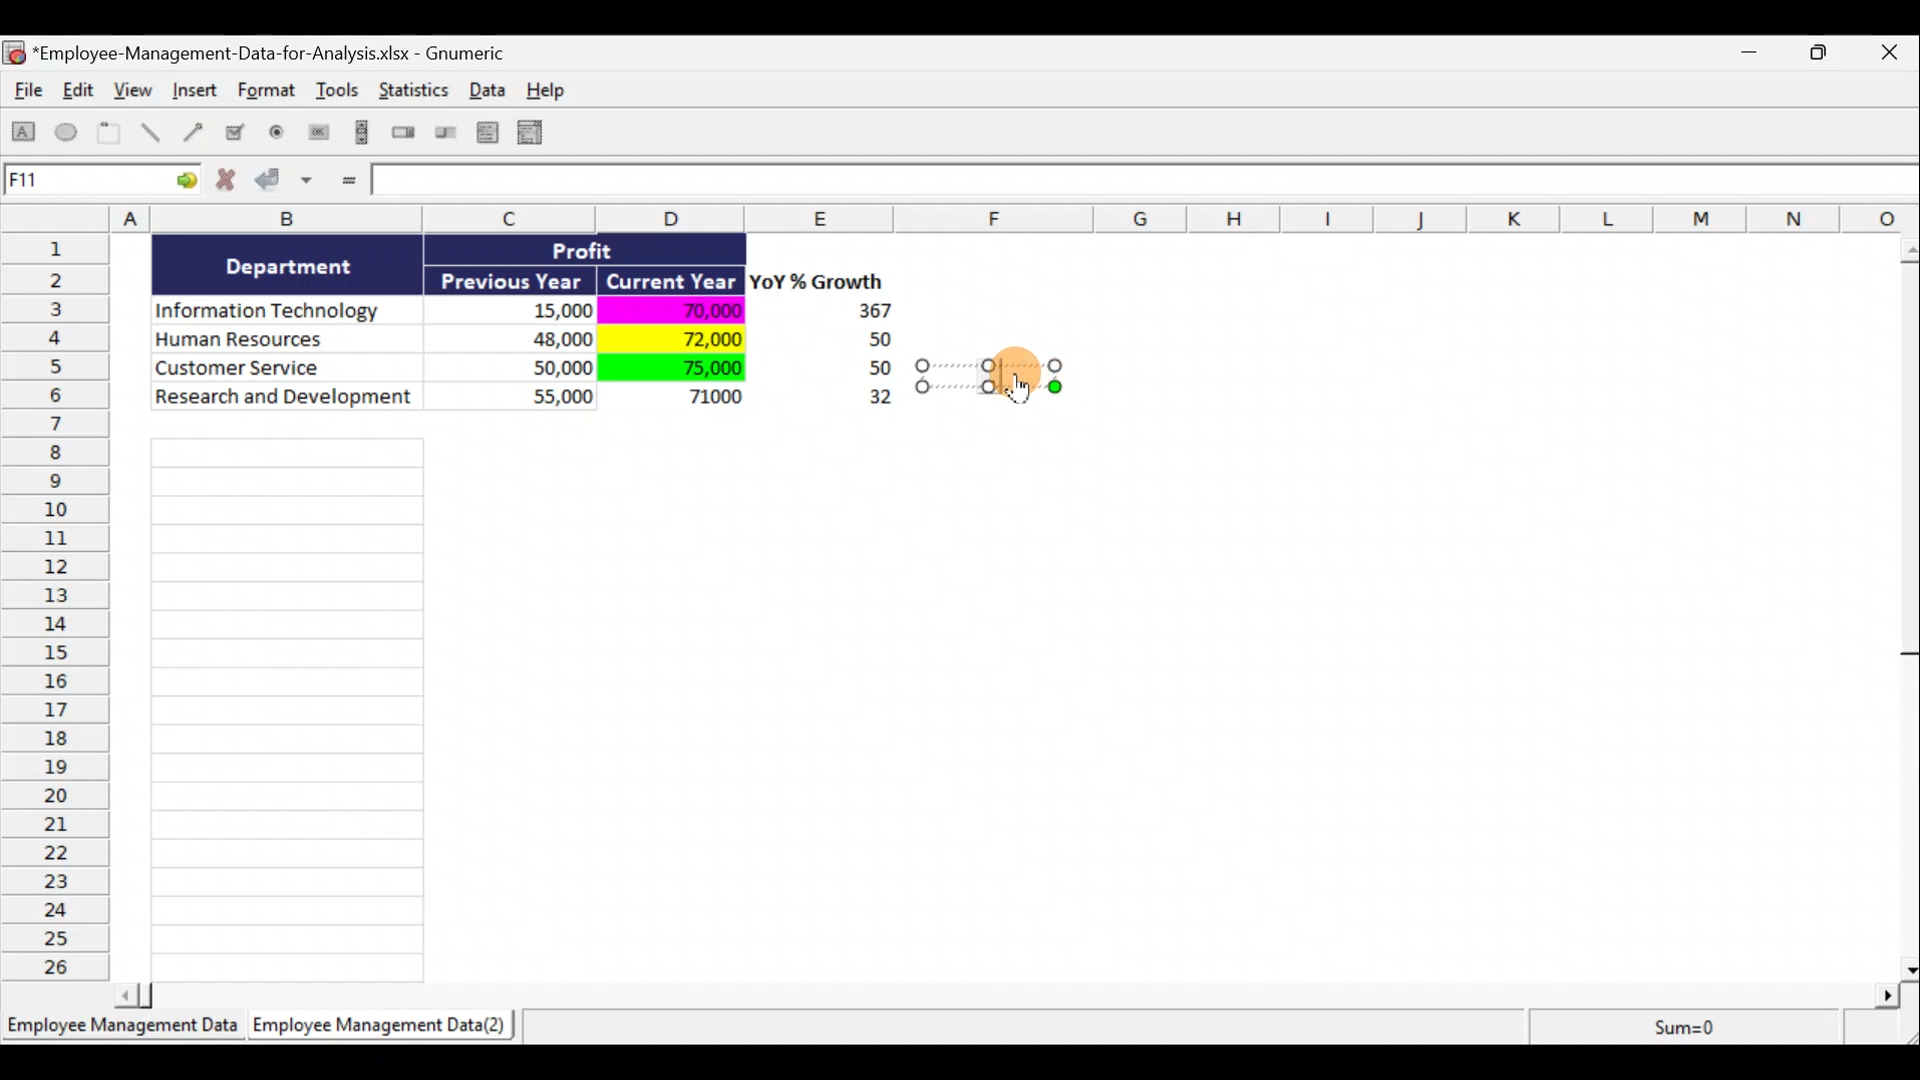 This screenshot has height=1080, width=1920. I want to click on Cancel change, so click(232, 184).